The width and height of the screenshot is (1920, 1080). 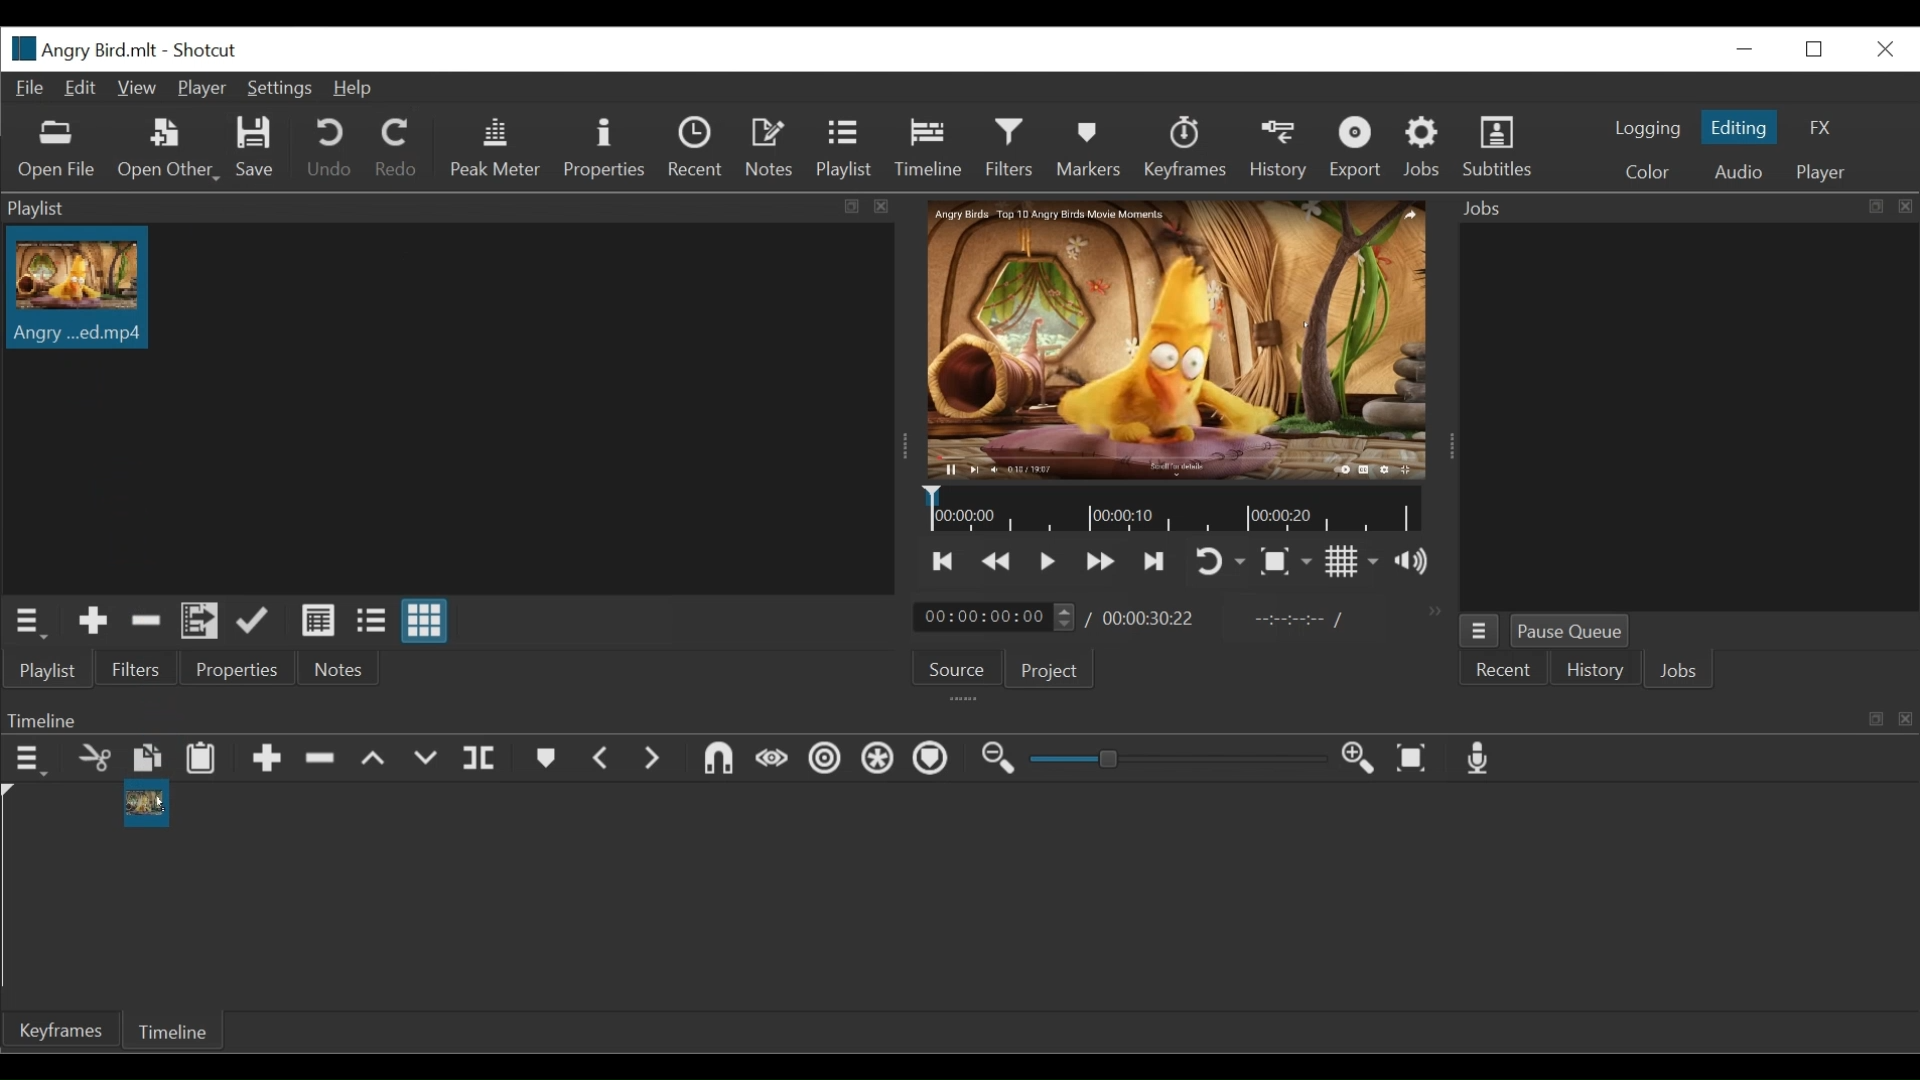 I want to click on overwrite, so click(x=424, y=761).